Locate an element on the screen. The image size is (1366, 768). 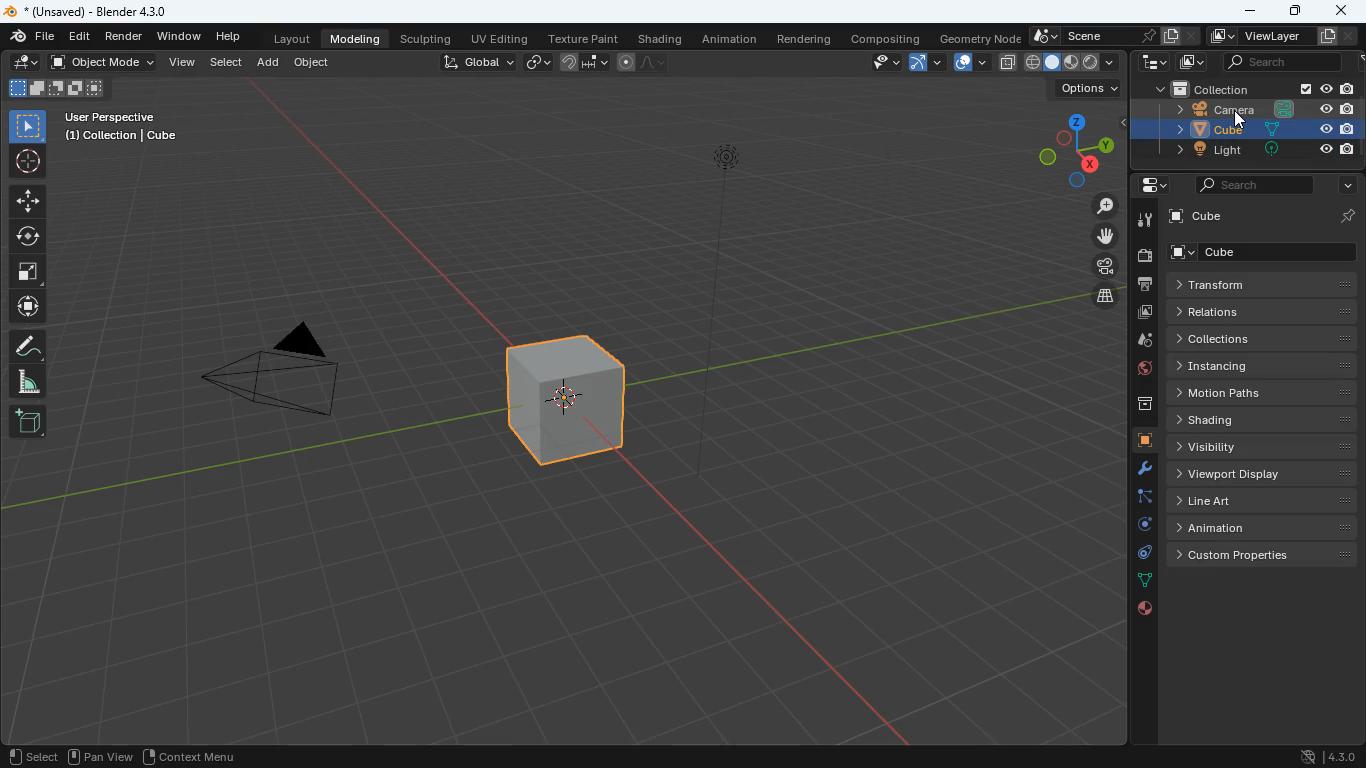
window is located at coordinates (180, 37).